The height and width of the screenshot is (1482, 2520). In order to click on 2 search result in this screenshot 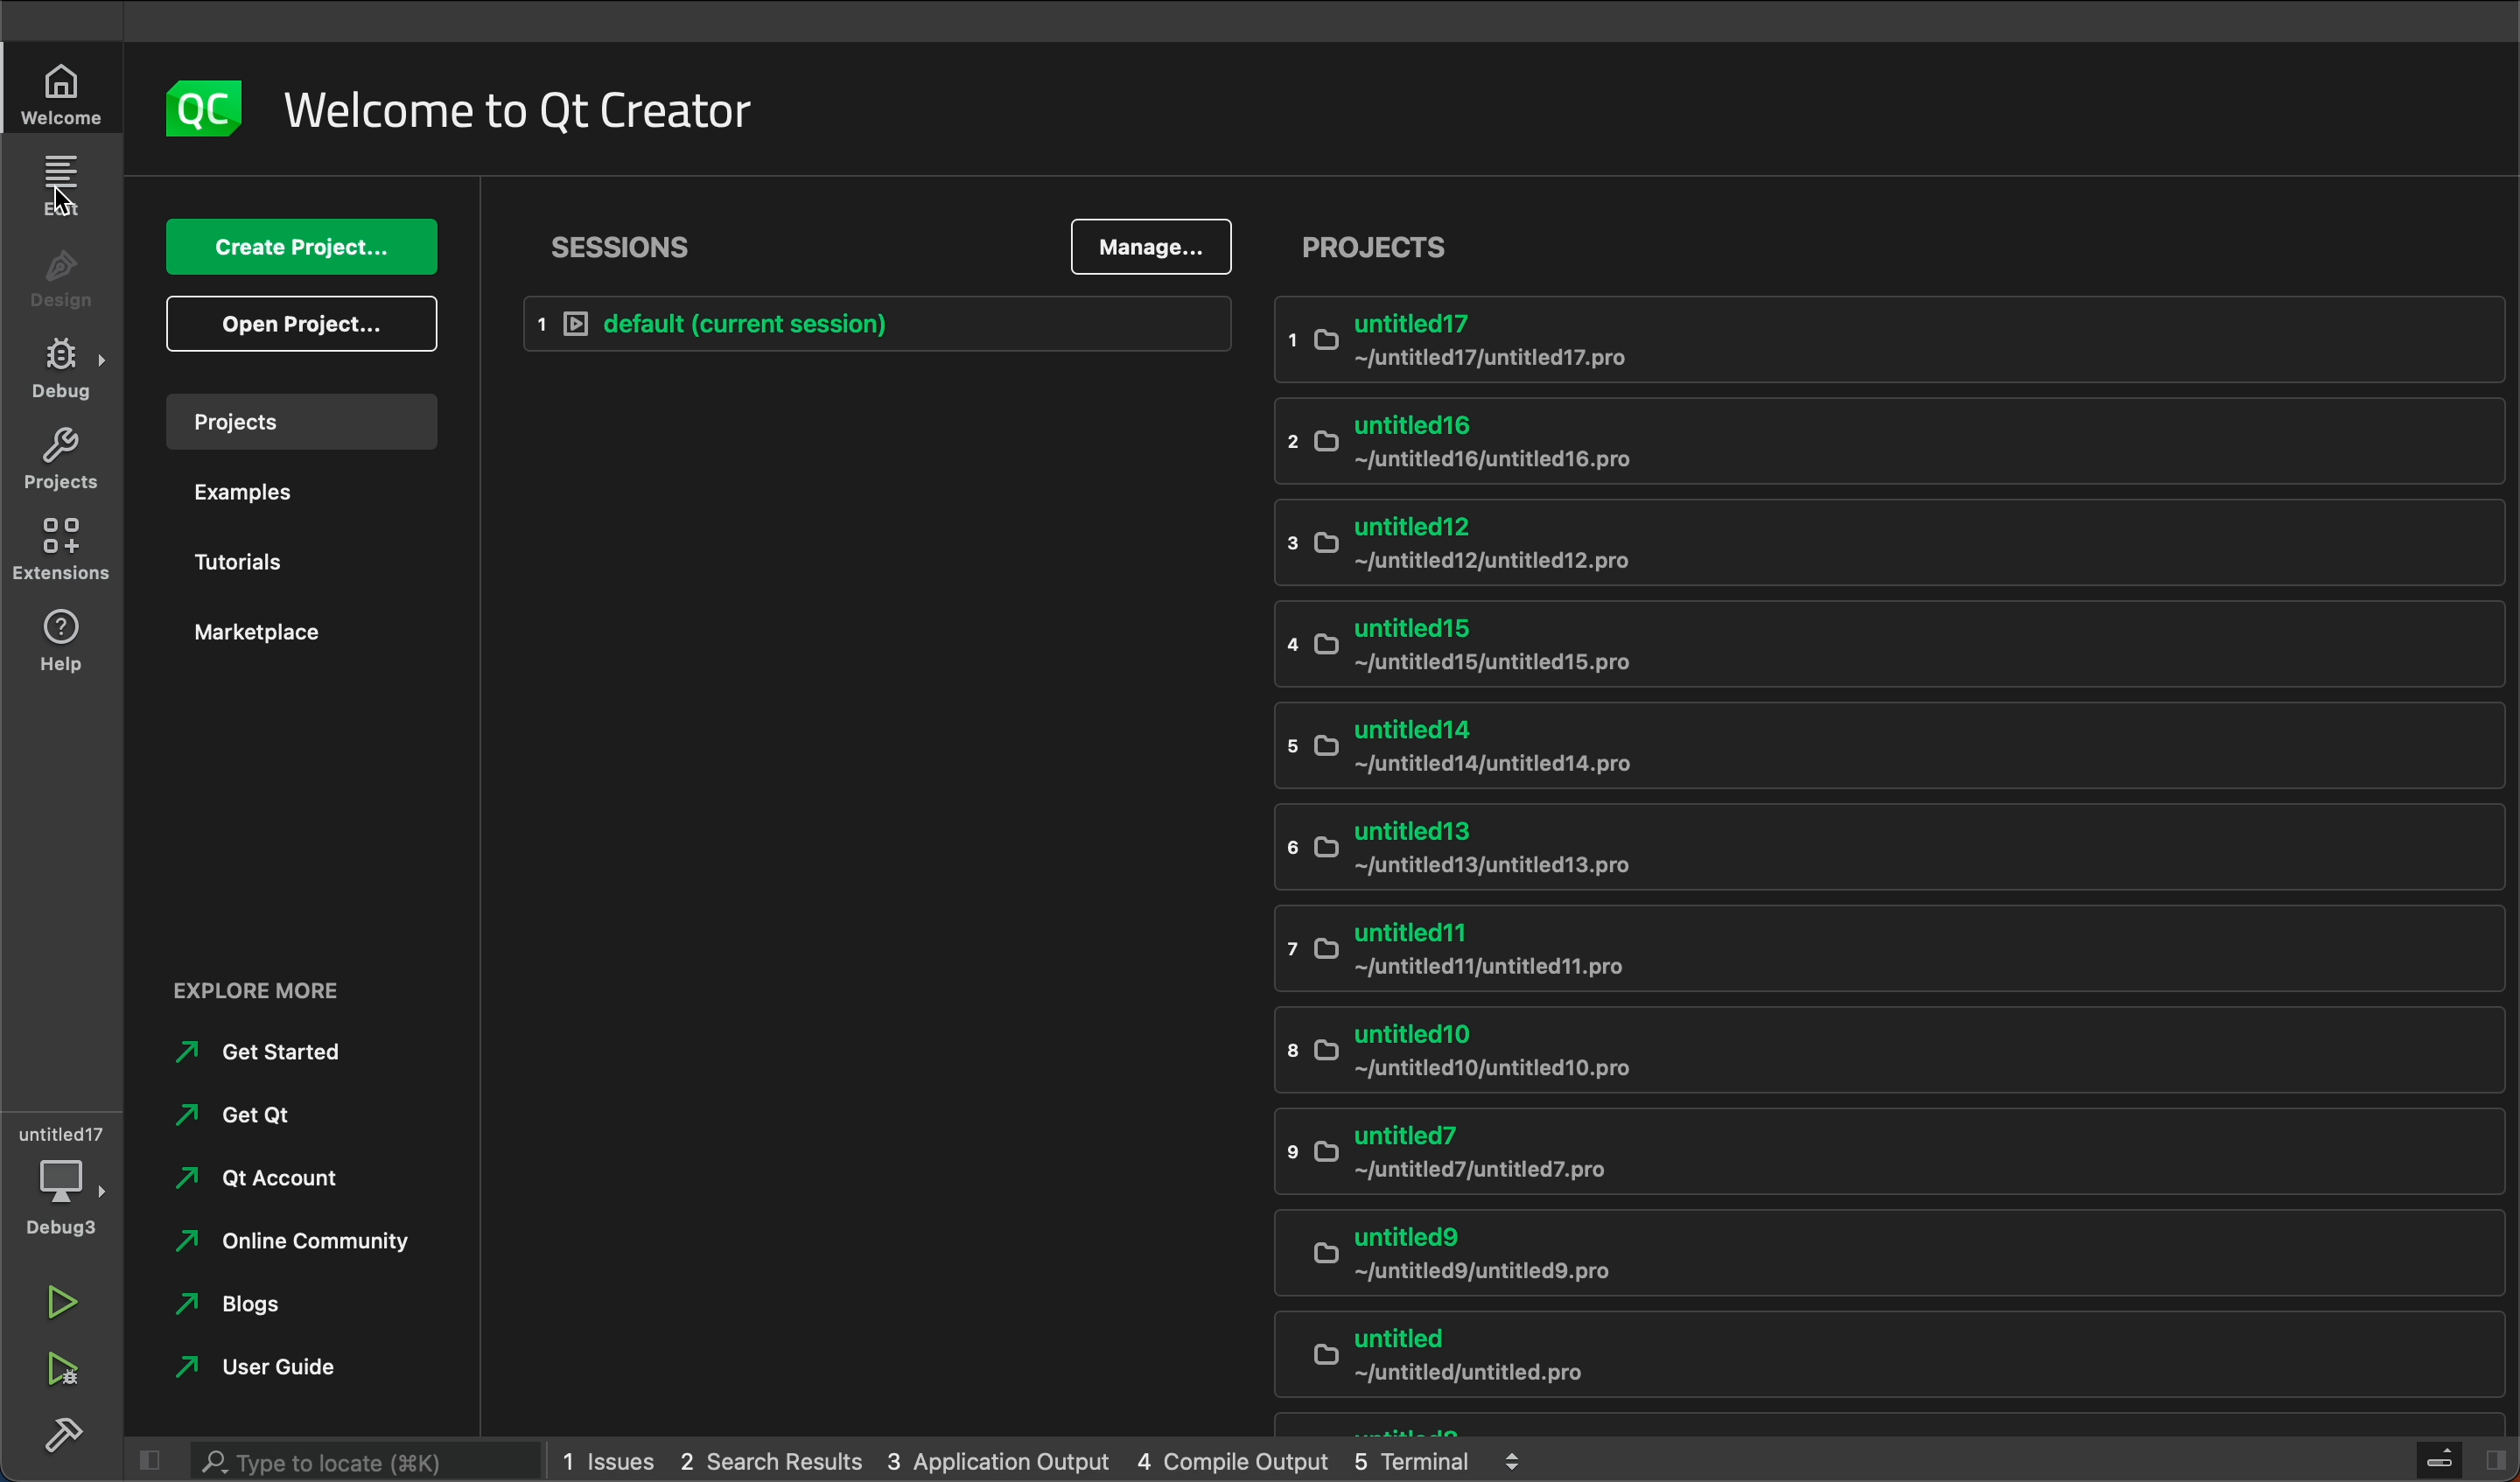, I will do `click(775, 1460)`.